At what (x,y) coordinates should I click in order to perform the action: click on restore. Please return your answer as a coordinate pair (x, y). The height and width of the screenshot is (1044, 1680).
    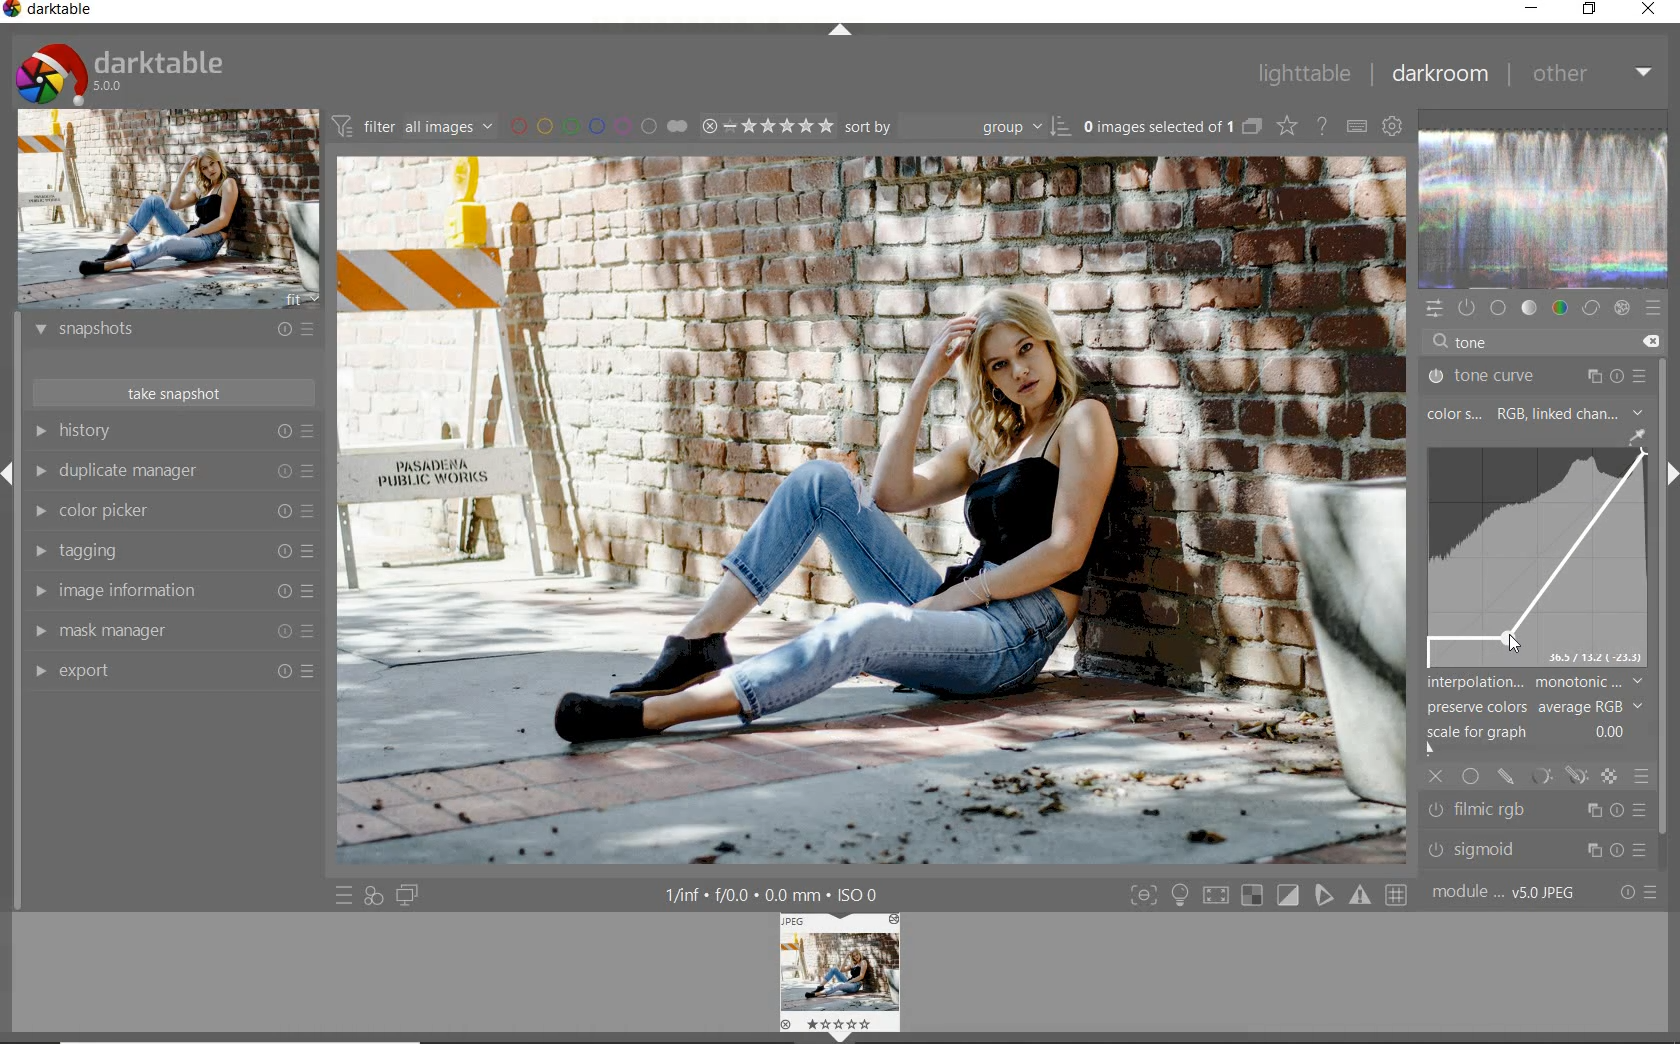
    Looking at the image, I should click on (1590, 10).